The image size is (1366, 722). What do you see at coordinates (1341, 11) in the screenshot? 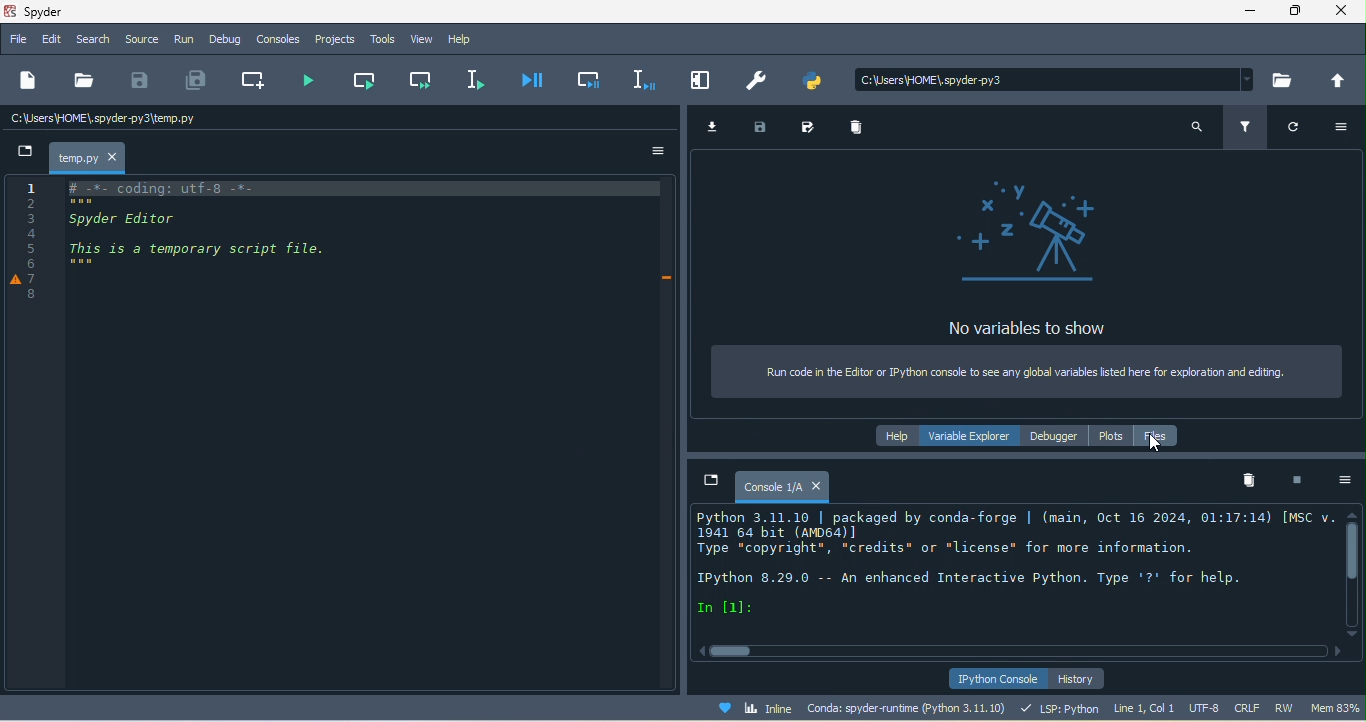
I see `close` at bounding box center [1341, 11].